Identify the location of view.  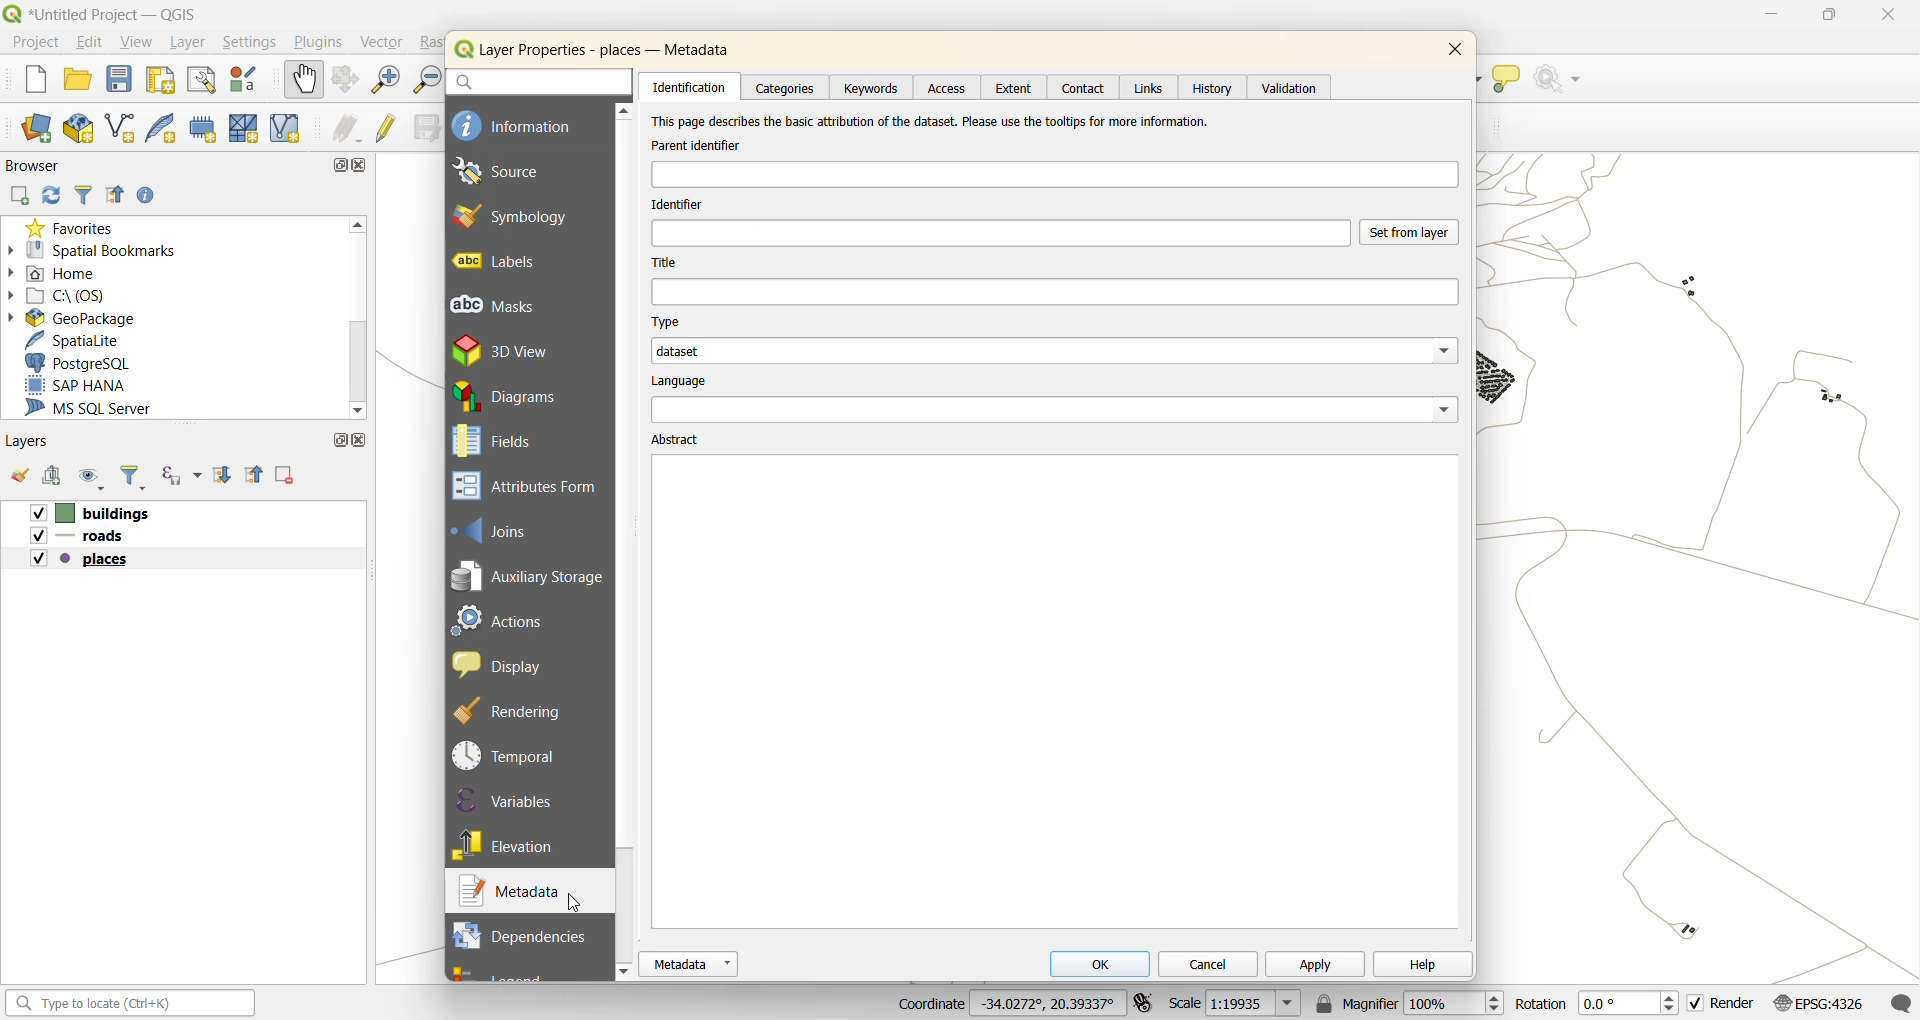
(139, 44).